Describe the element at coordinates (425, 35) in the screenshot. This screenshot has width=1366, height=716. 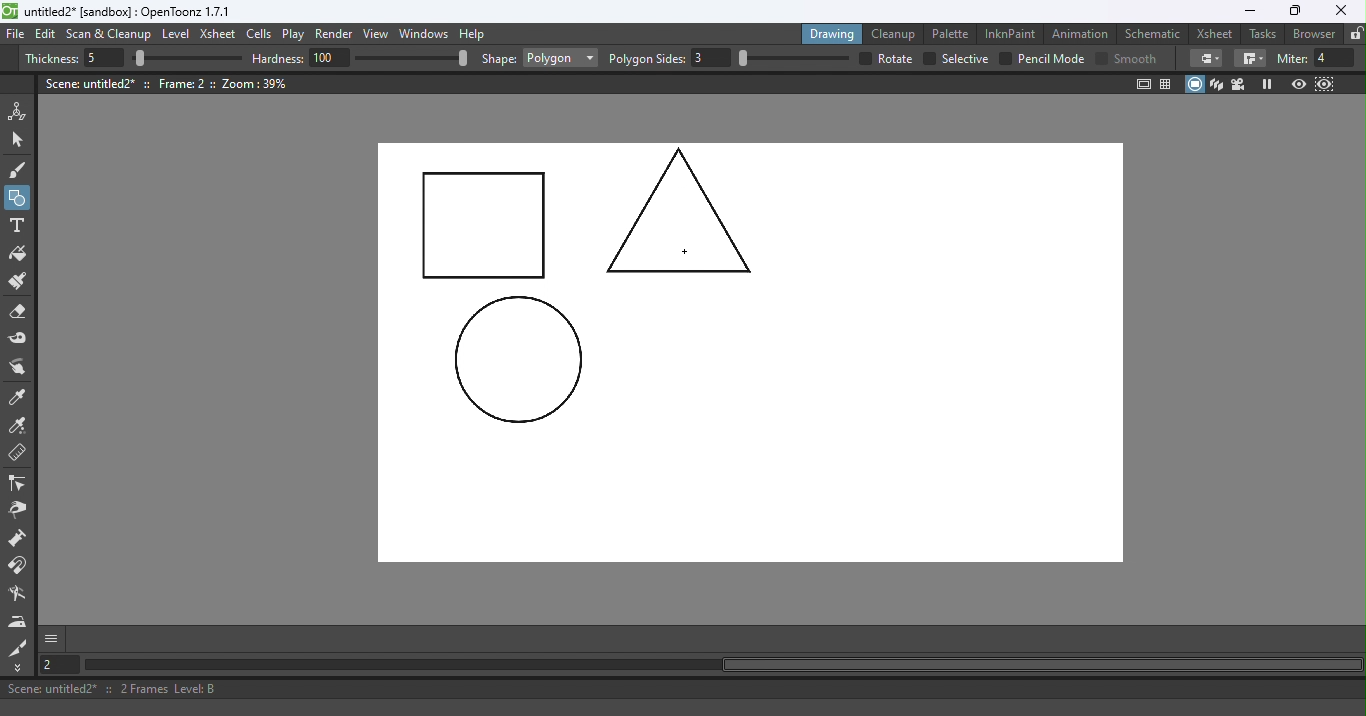
I see `Windows` at that location.